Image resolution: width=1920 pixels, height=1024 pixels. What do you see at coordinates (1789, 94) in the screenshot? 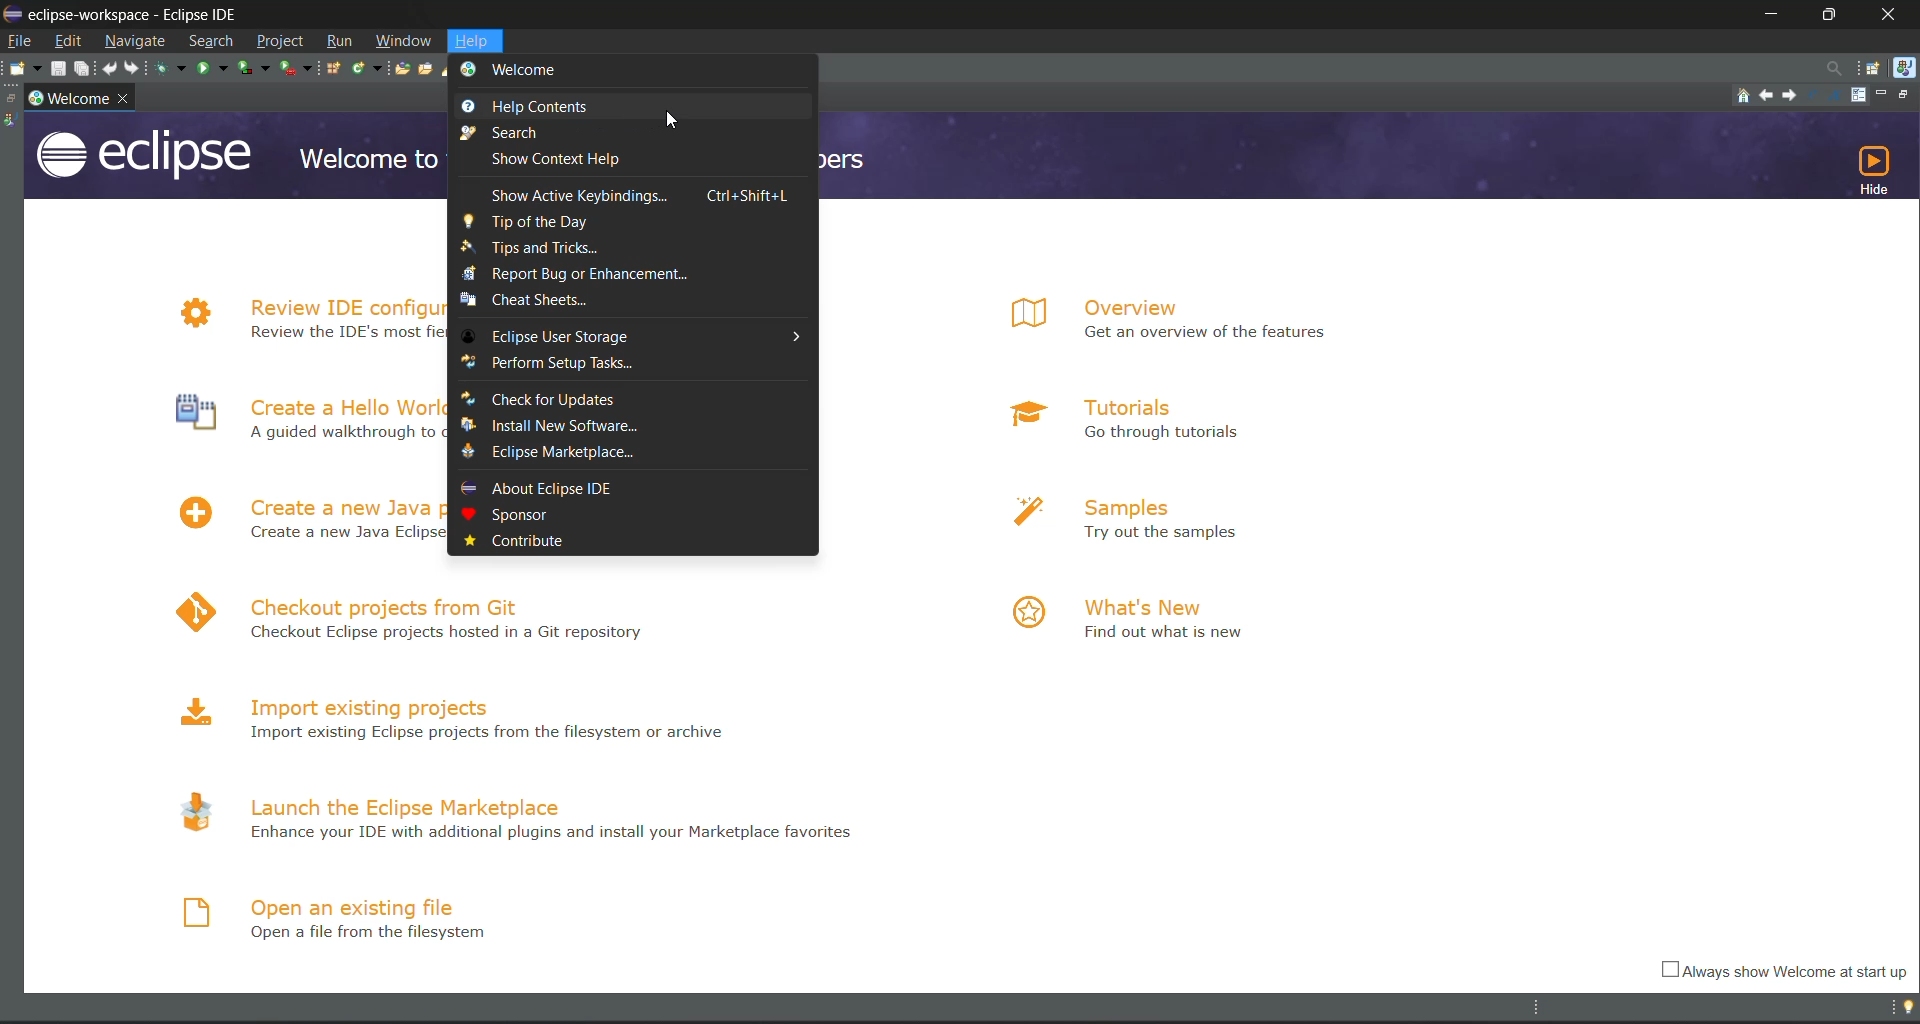
I see `next topic` at bounding box center [1789, 94].